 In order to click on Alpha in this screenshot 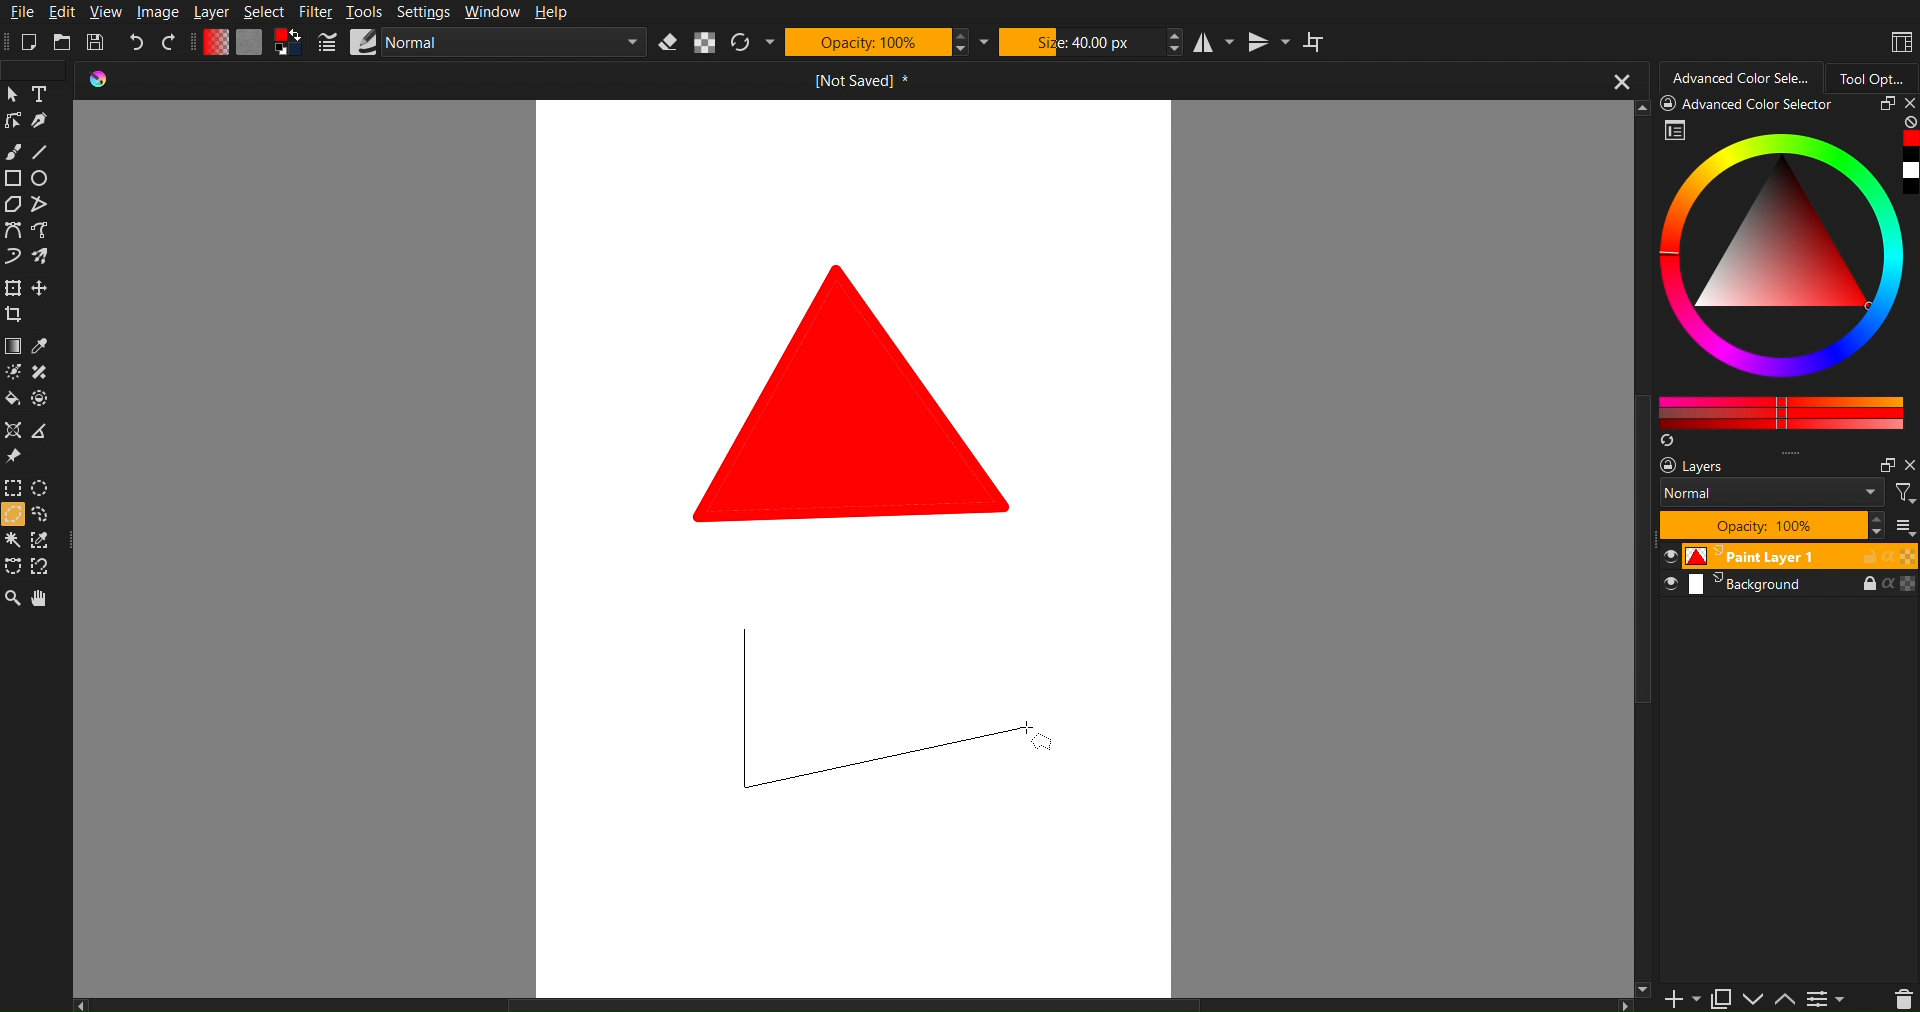, I will do `click(709, 43)`.